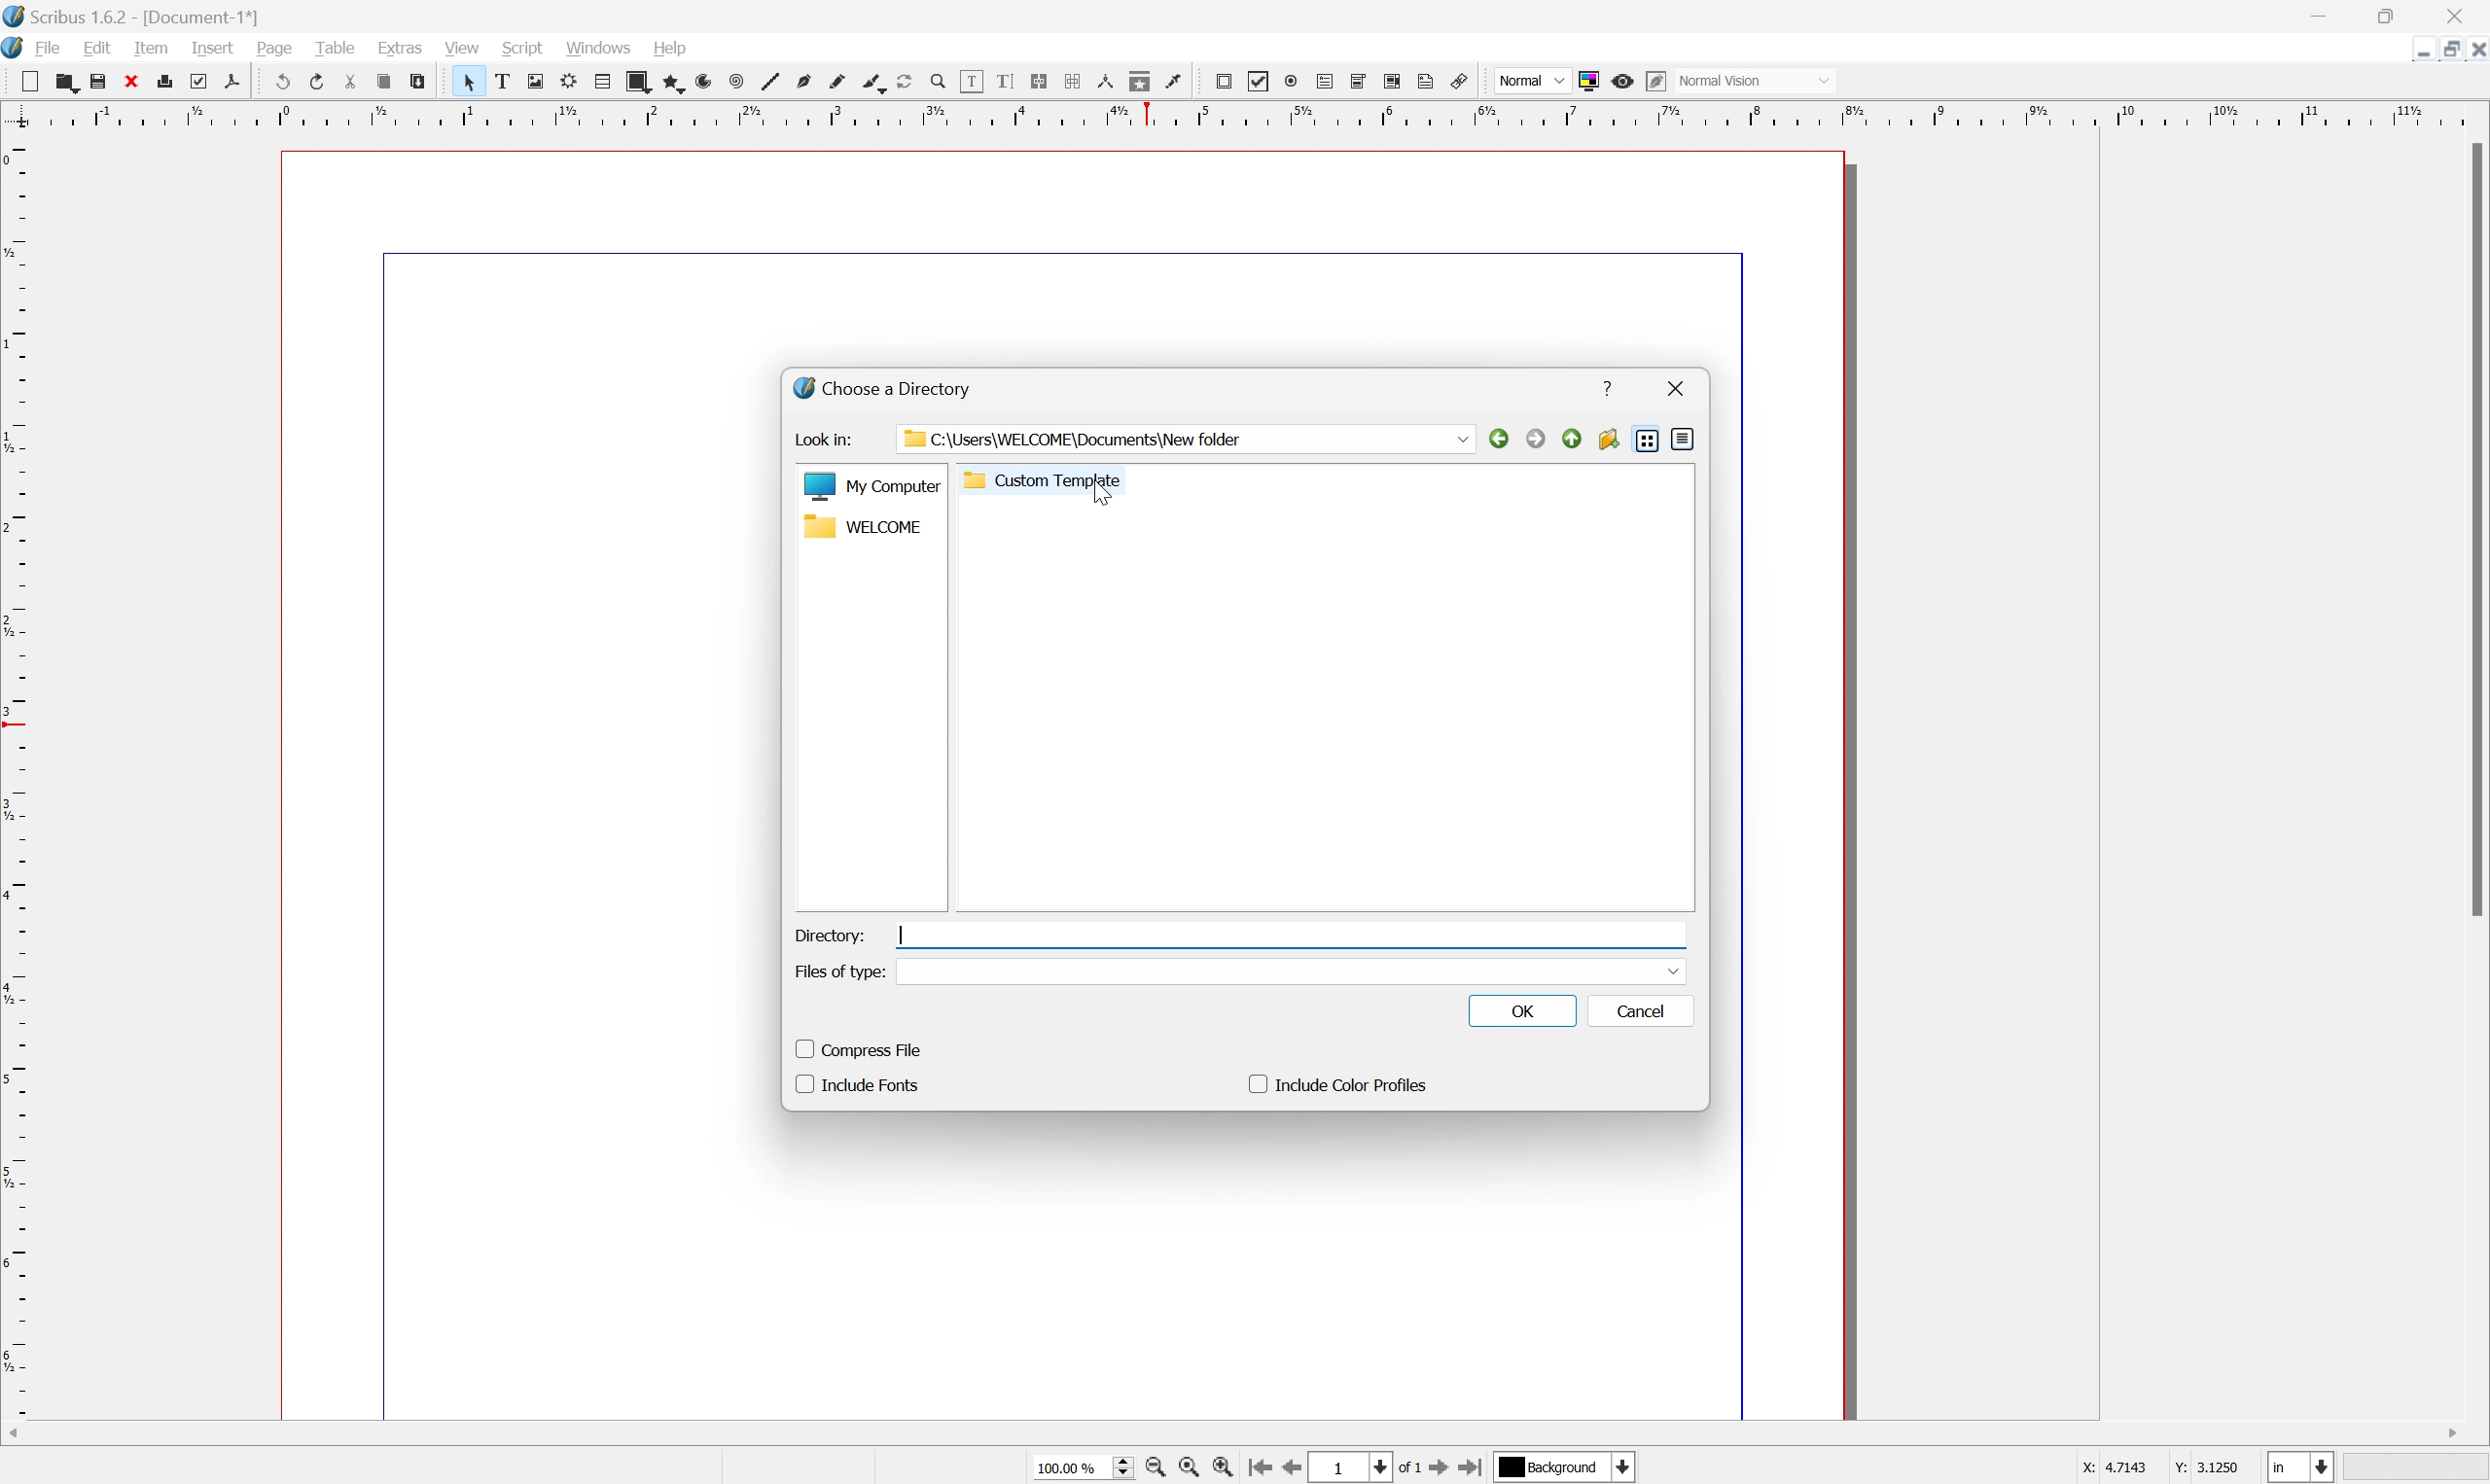 This screenshot has height=1484, width=2490. I want to click on edit text with story editor, so click(1004, 80).